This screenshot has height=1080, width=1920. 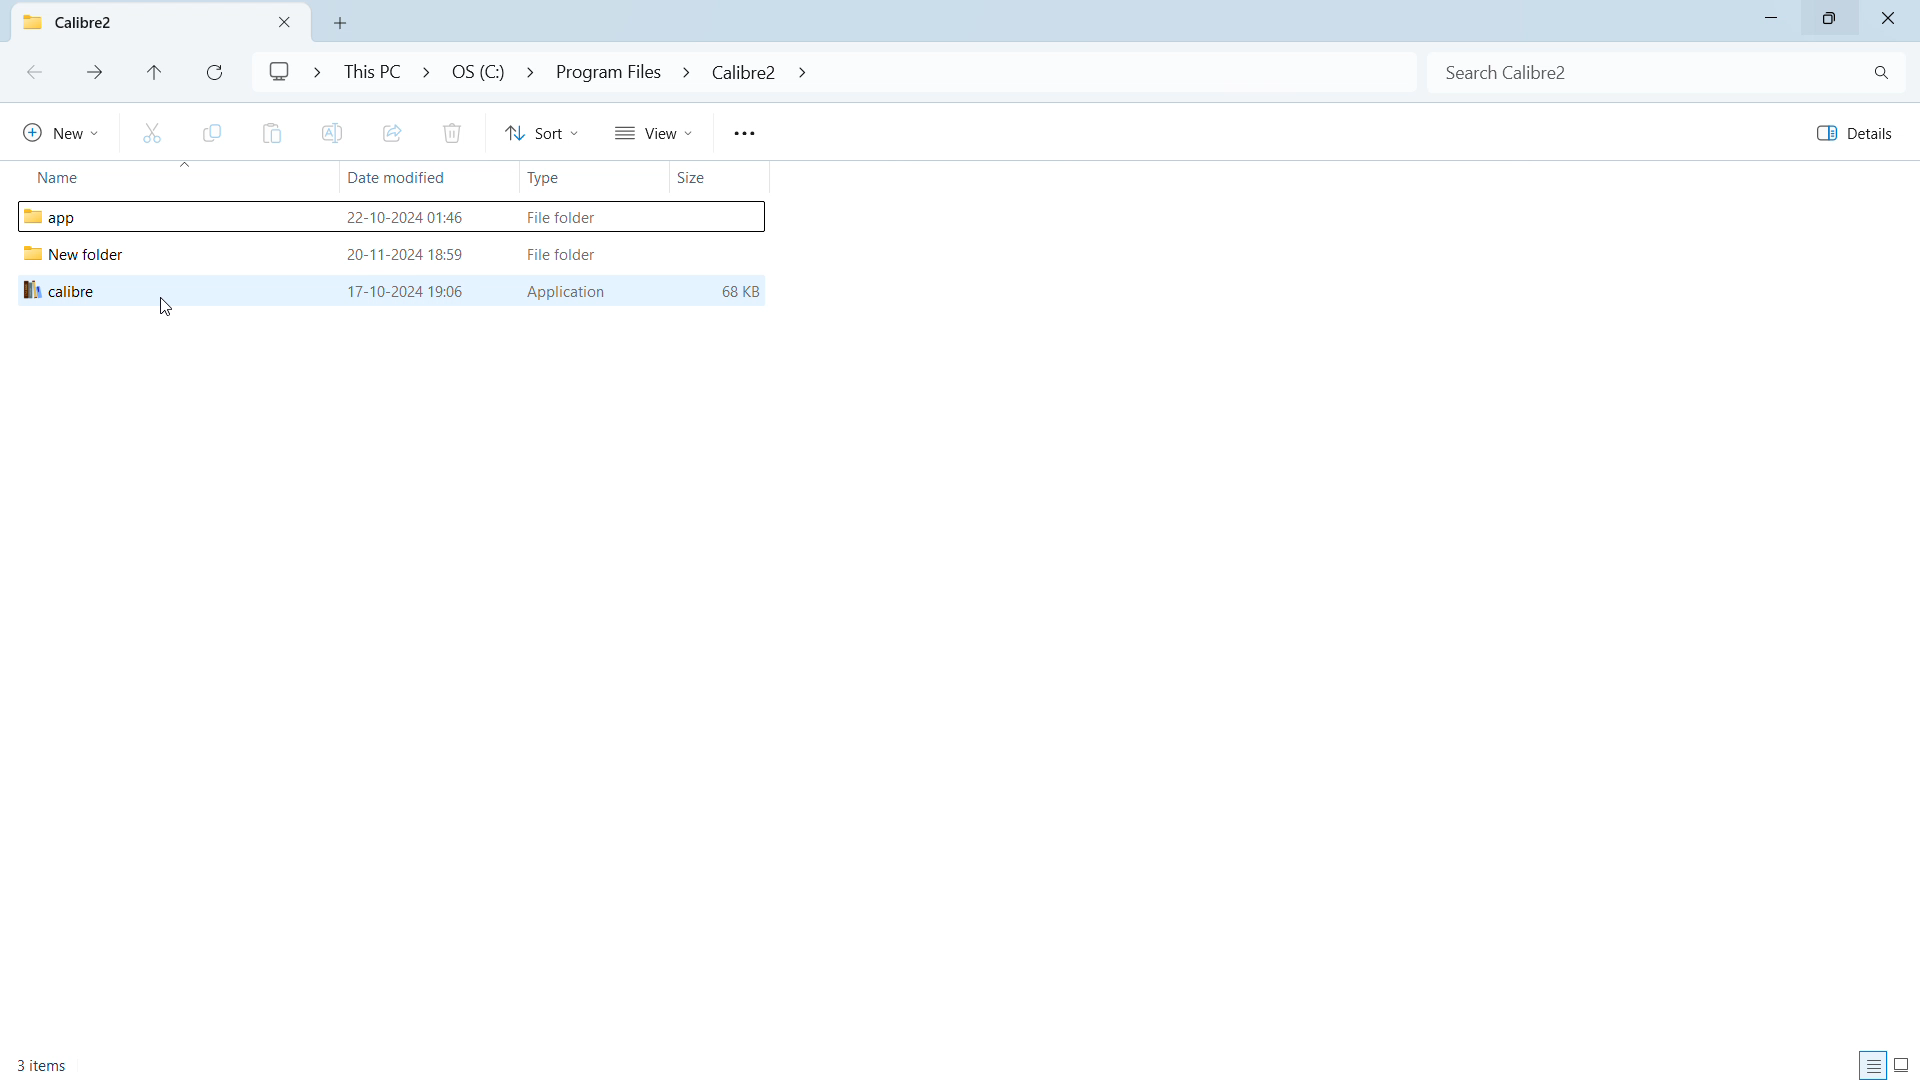 I want to click on sort by name, so click(x=174, y=176).